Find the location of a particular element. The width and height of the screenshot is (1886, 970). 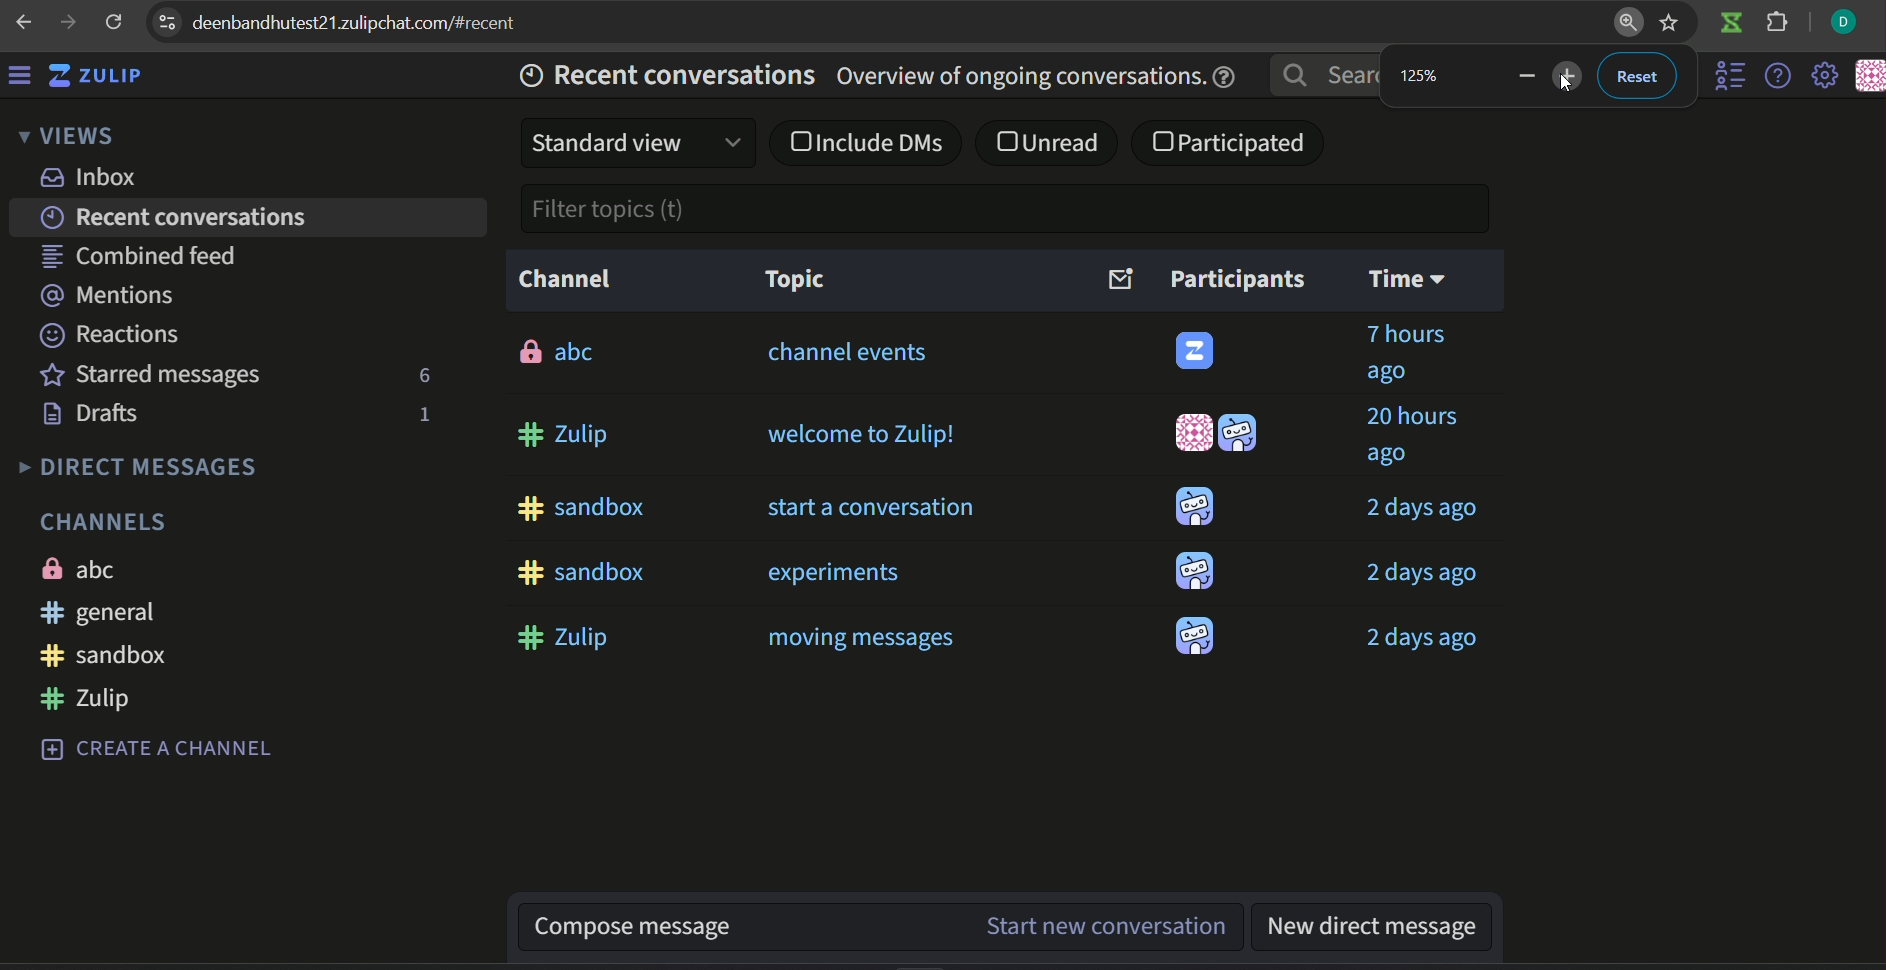

text is located at coordinates (79, 569).